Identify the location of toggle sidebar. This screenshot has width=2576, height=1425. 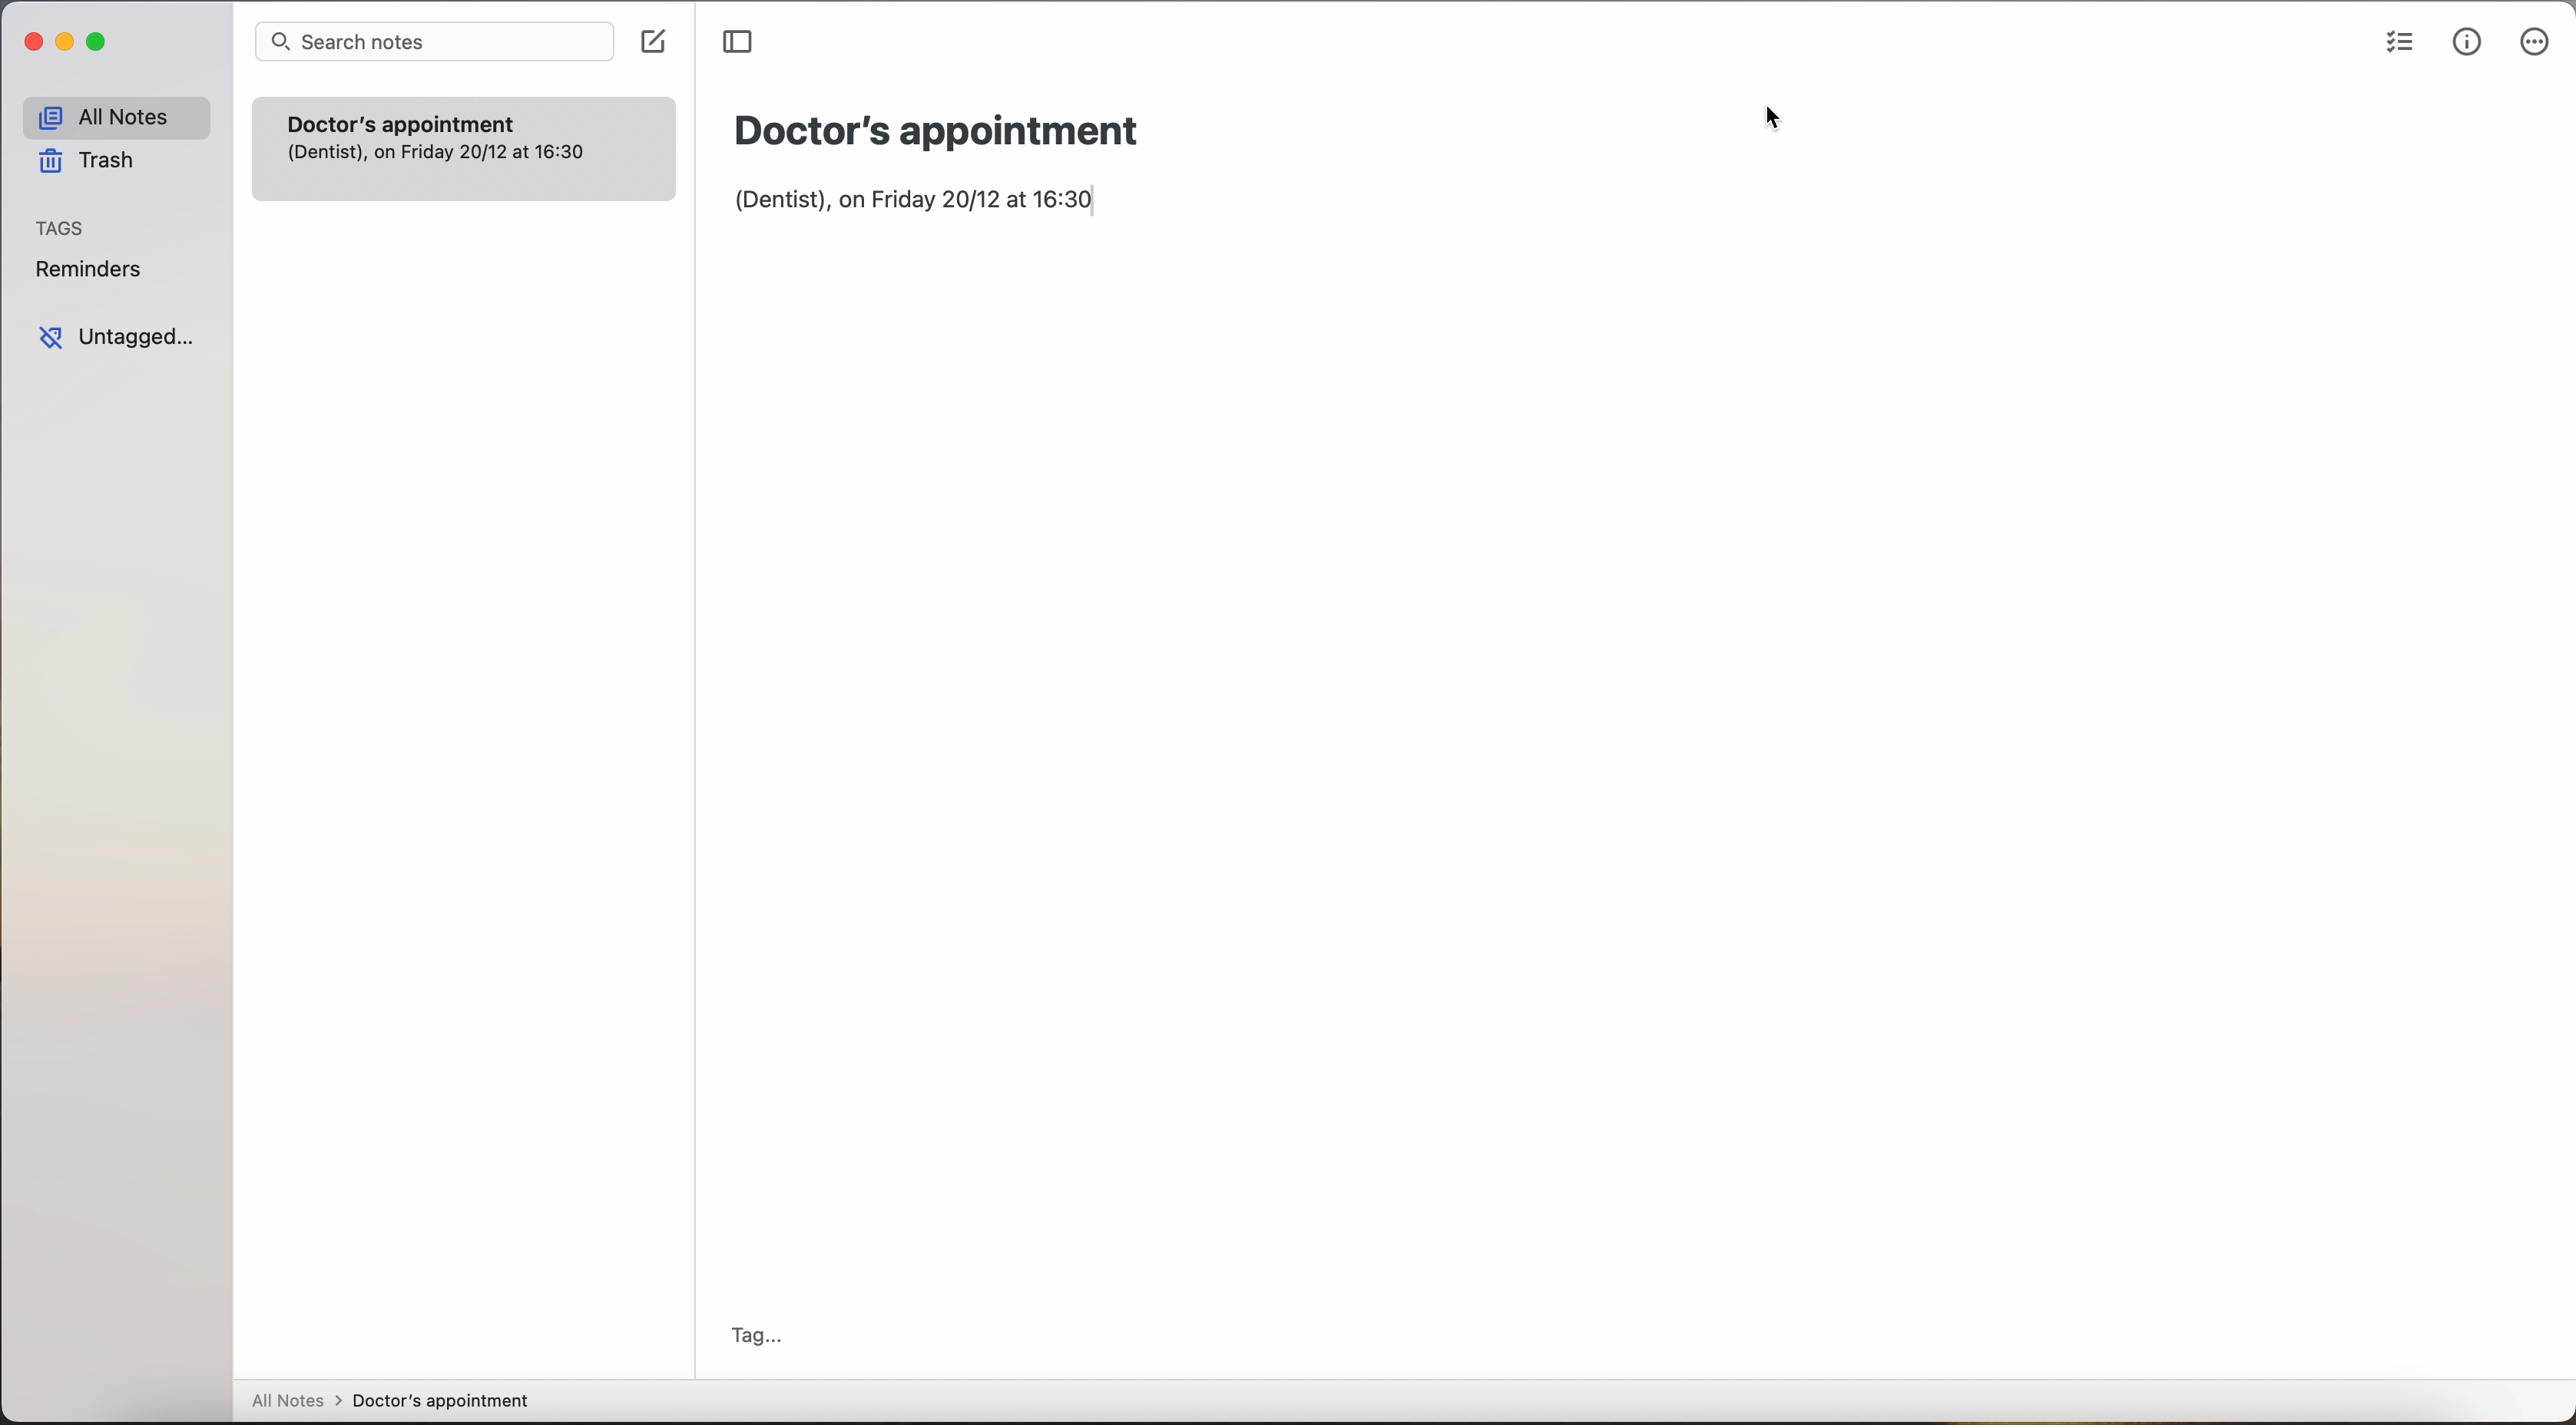
(737, 42).